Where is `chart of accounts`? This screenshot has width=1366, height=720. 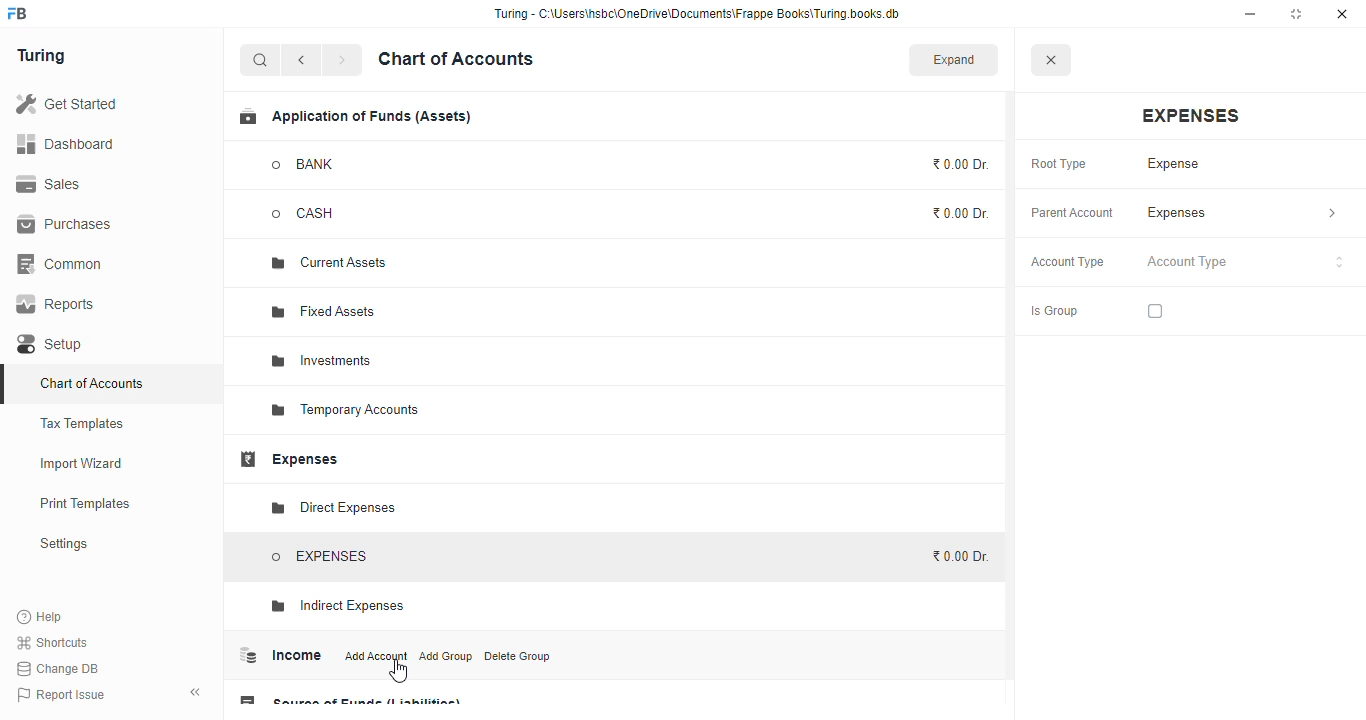
chart of accounts is located at coordinates (92, 383).